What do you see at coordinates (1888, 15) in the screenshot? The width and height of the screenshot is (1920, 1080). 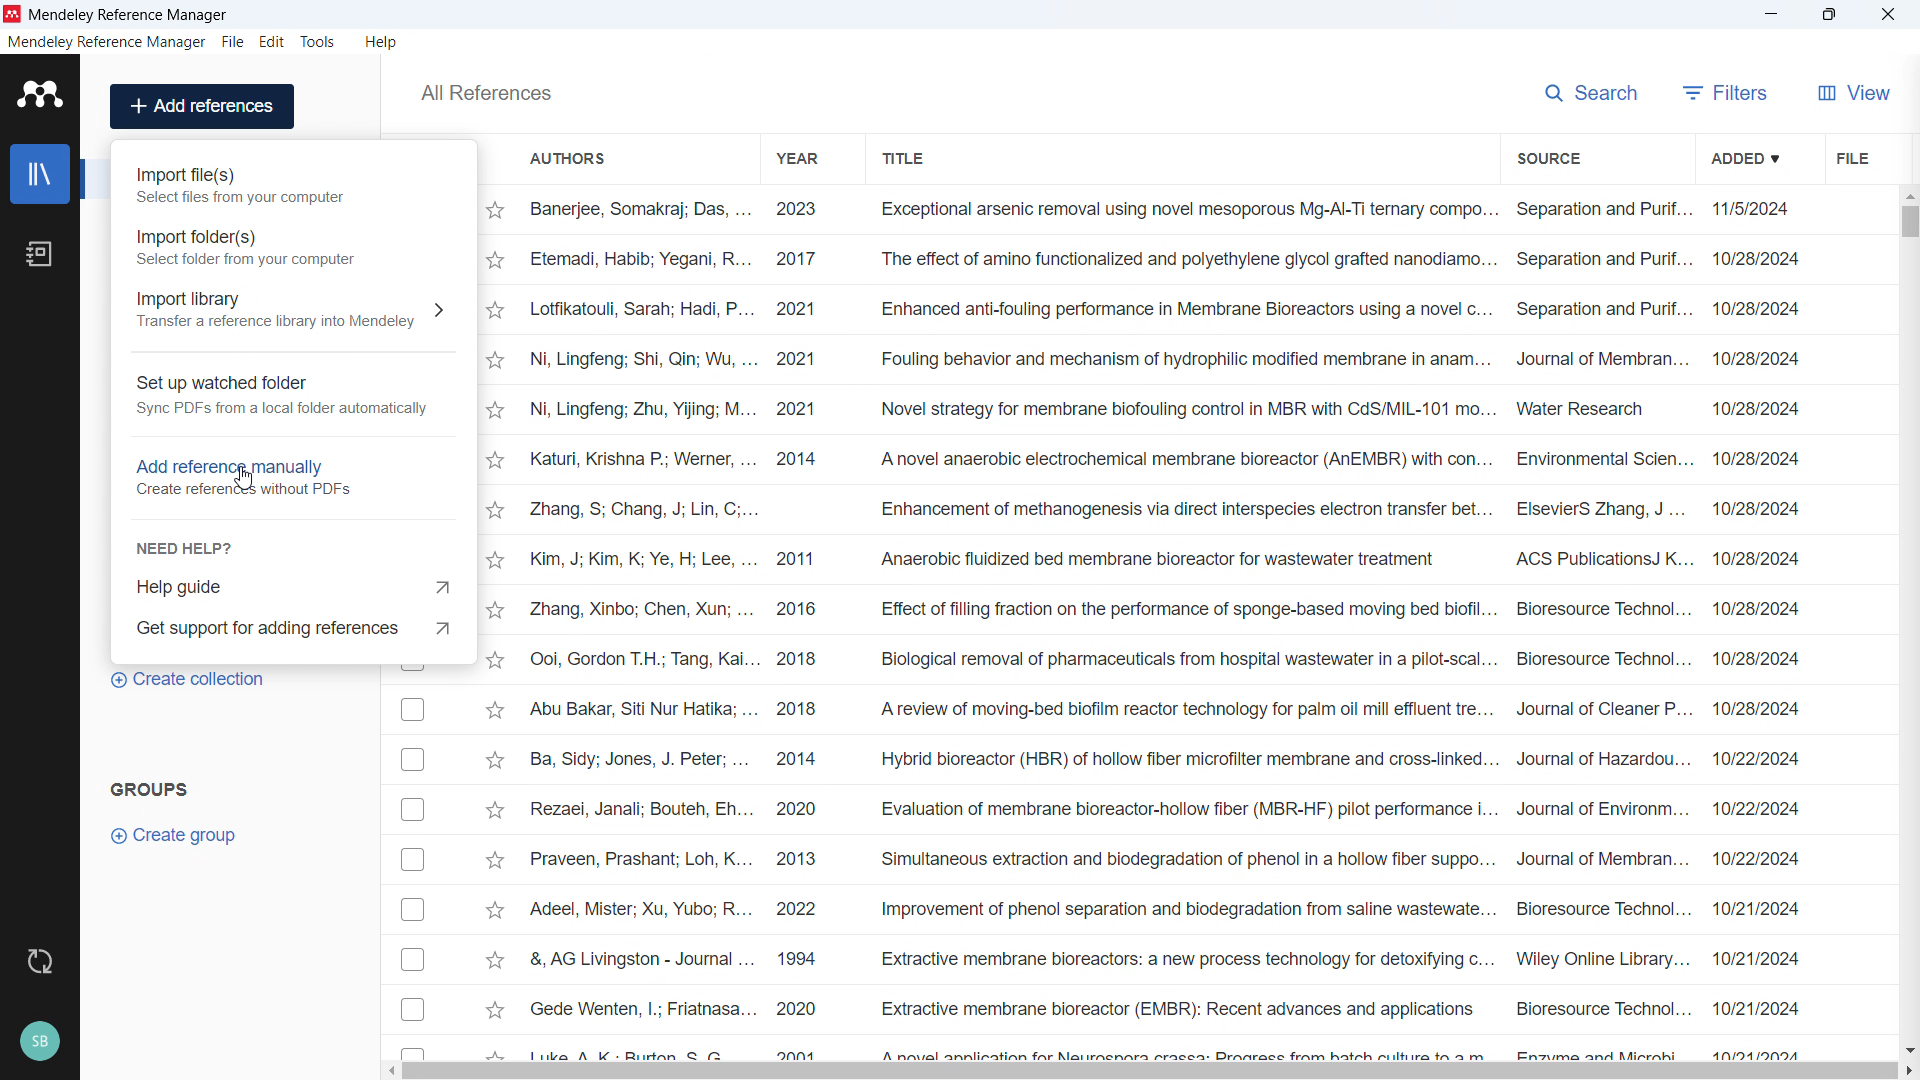 I see `Close` at bounding box center [1888, 15].